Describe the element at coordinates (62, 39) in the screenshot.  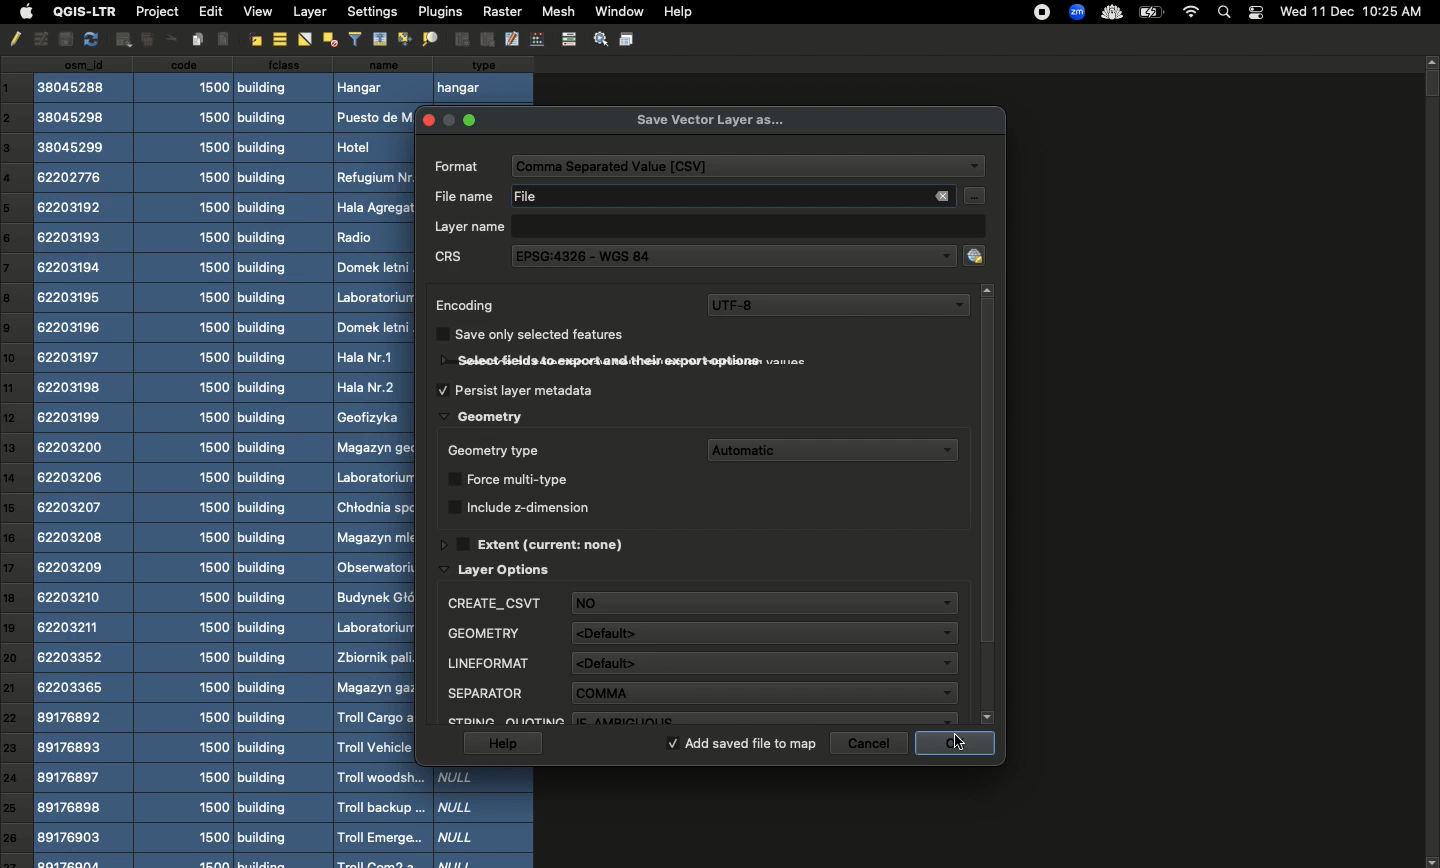
I see `copy` at that location.